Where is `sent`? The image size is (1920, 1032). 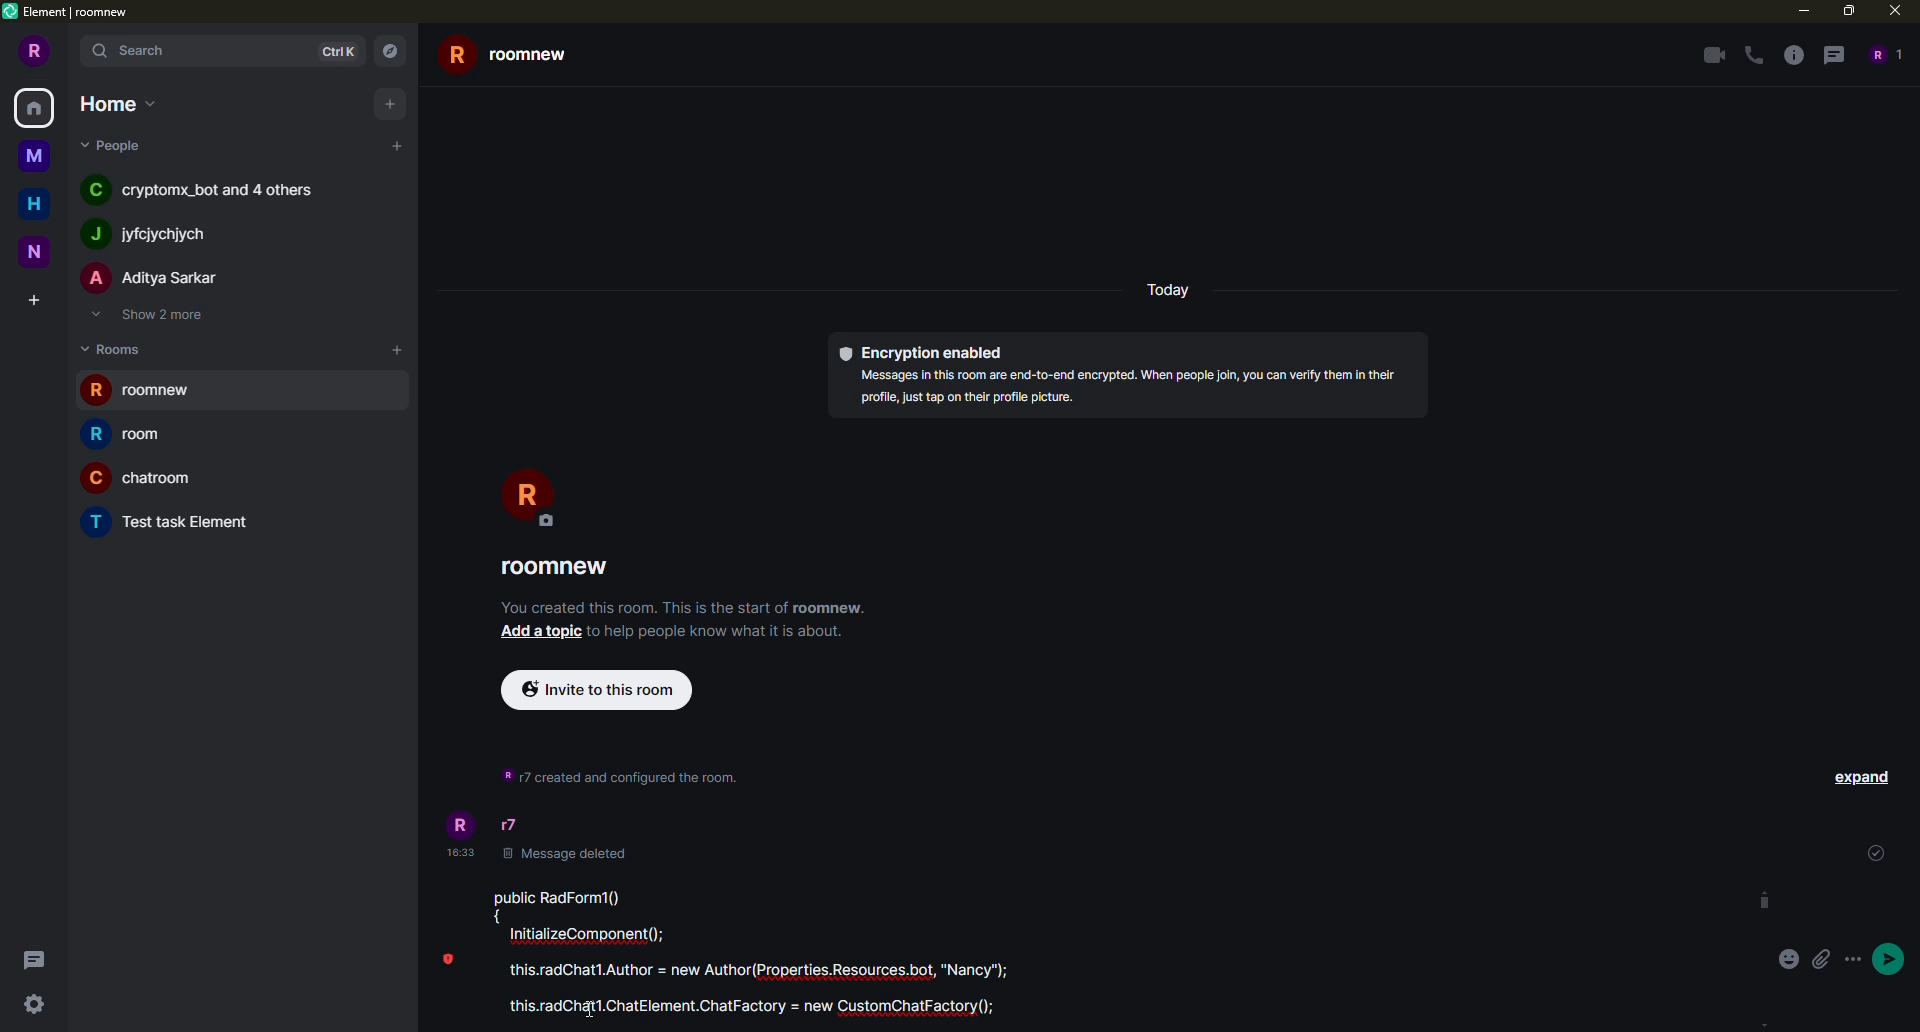
sent is located at coordinates (1868, 850).